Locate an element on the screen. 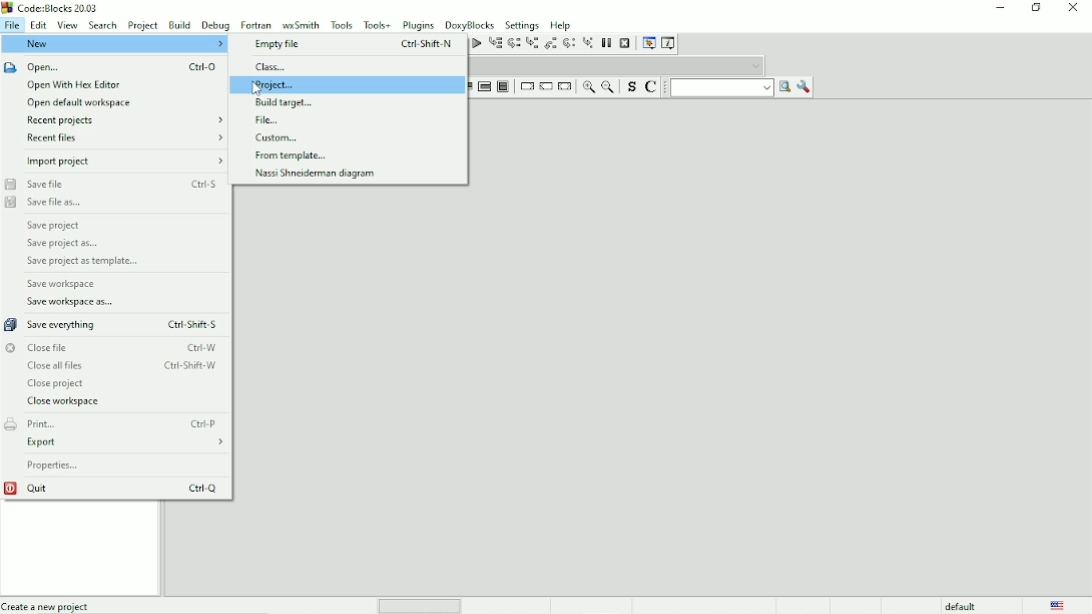 The image size is (1092, 614). Next line is located at coordinates (513, 44).